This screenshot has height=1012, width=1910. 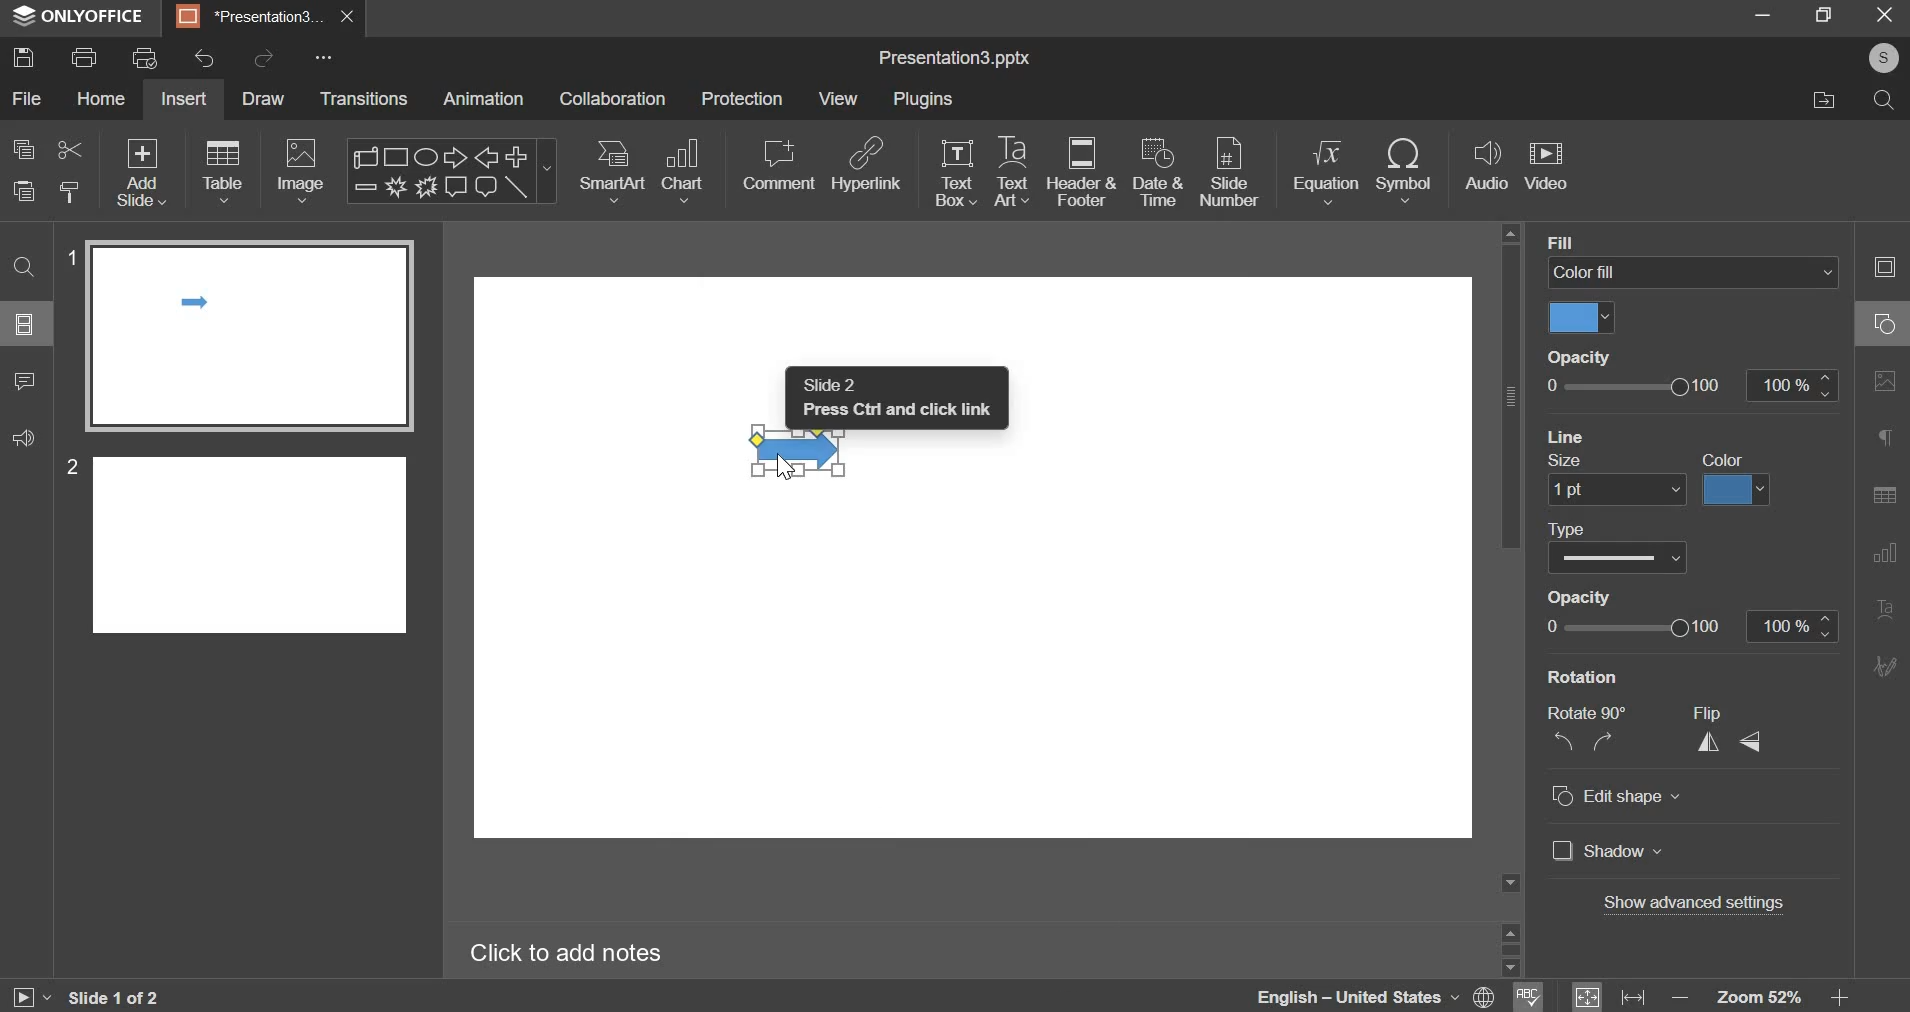 What do you see at coordinates (183, 98) in the screenshot?
I see `insert` at bounding box center [183, 98].